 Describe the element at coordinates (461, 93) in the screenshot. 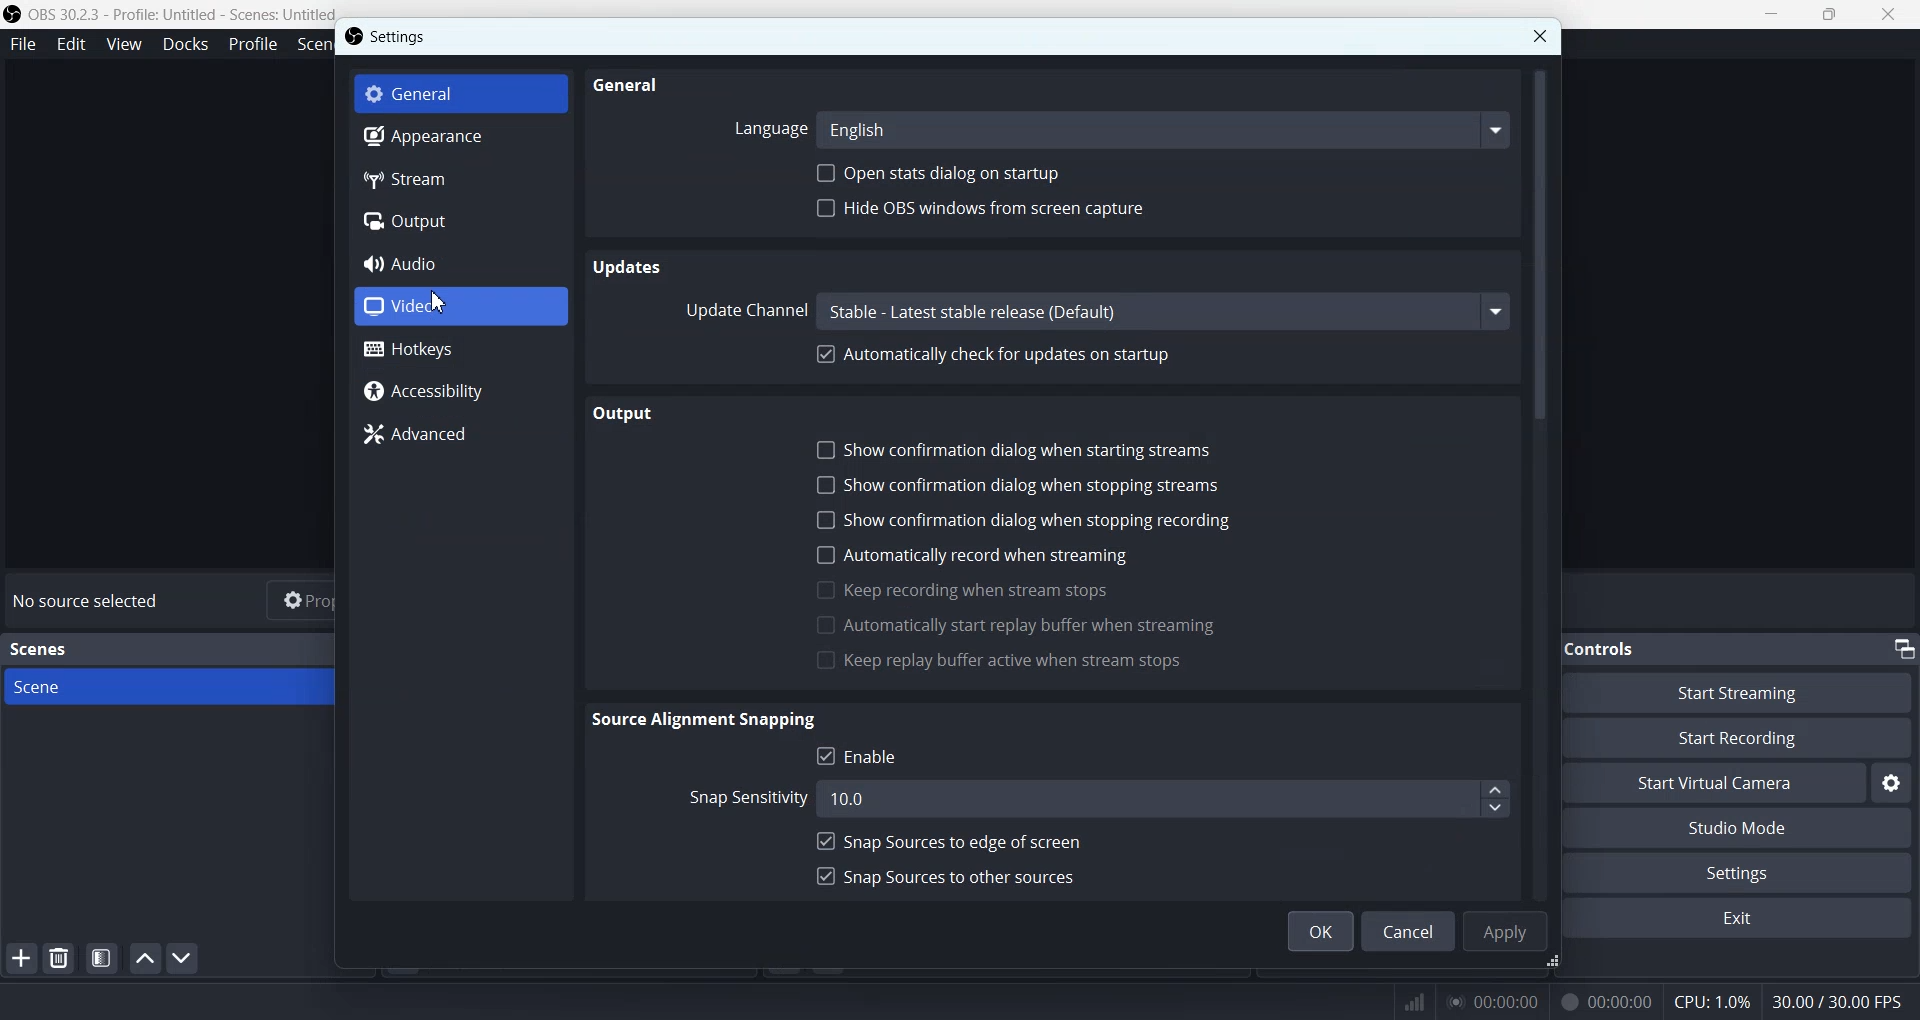

I see `General` at that location.